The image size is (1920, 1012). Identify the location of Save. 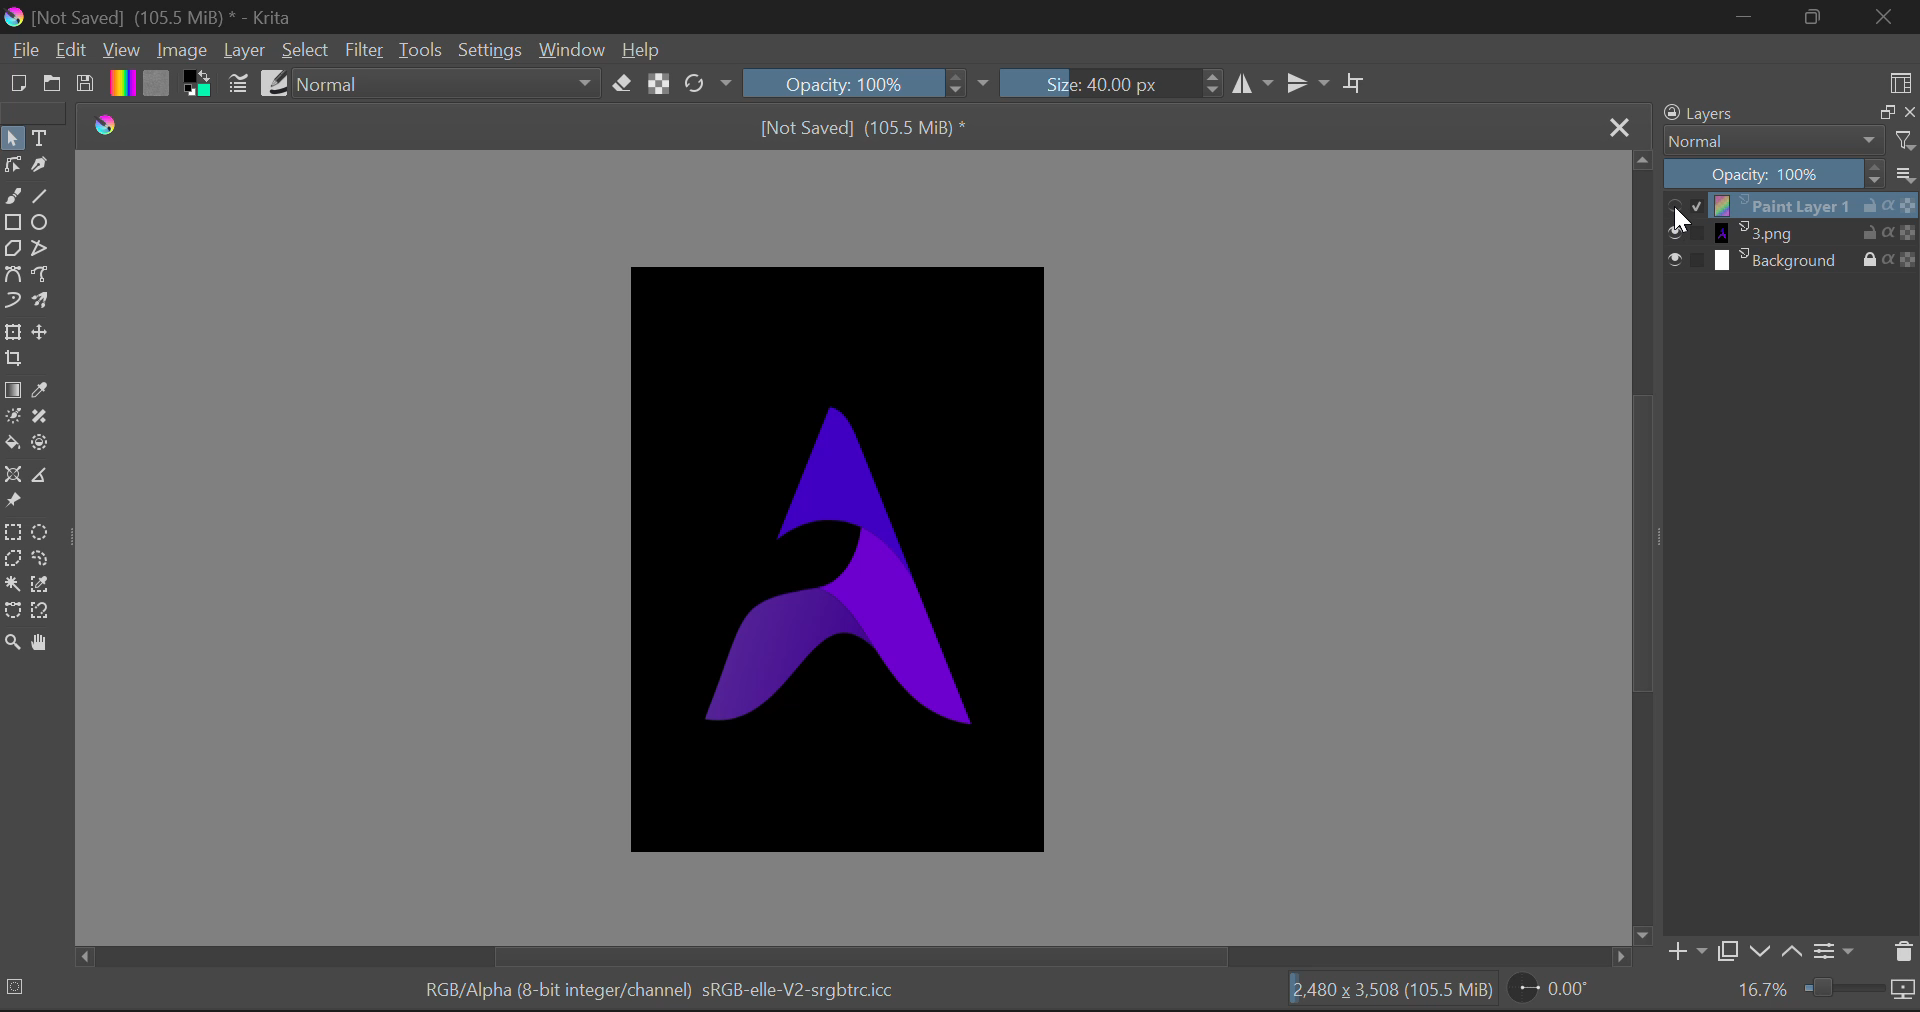
(86, 86).